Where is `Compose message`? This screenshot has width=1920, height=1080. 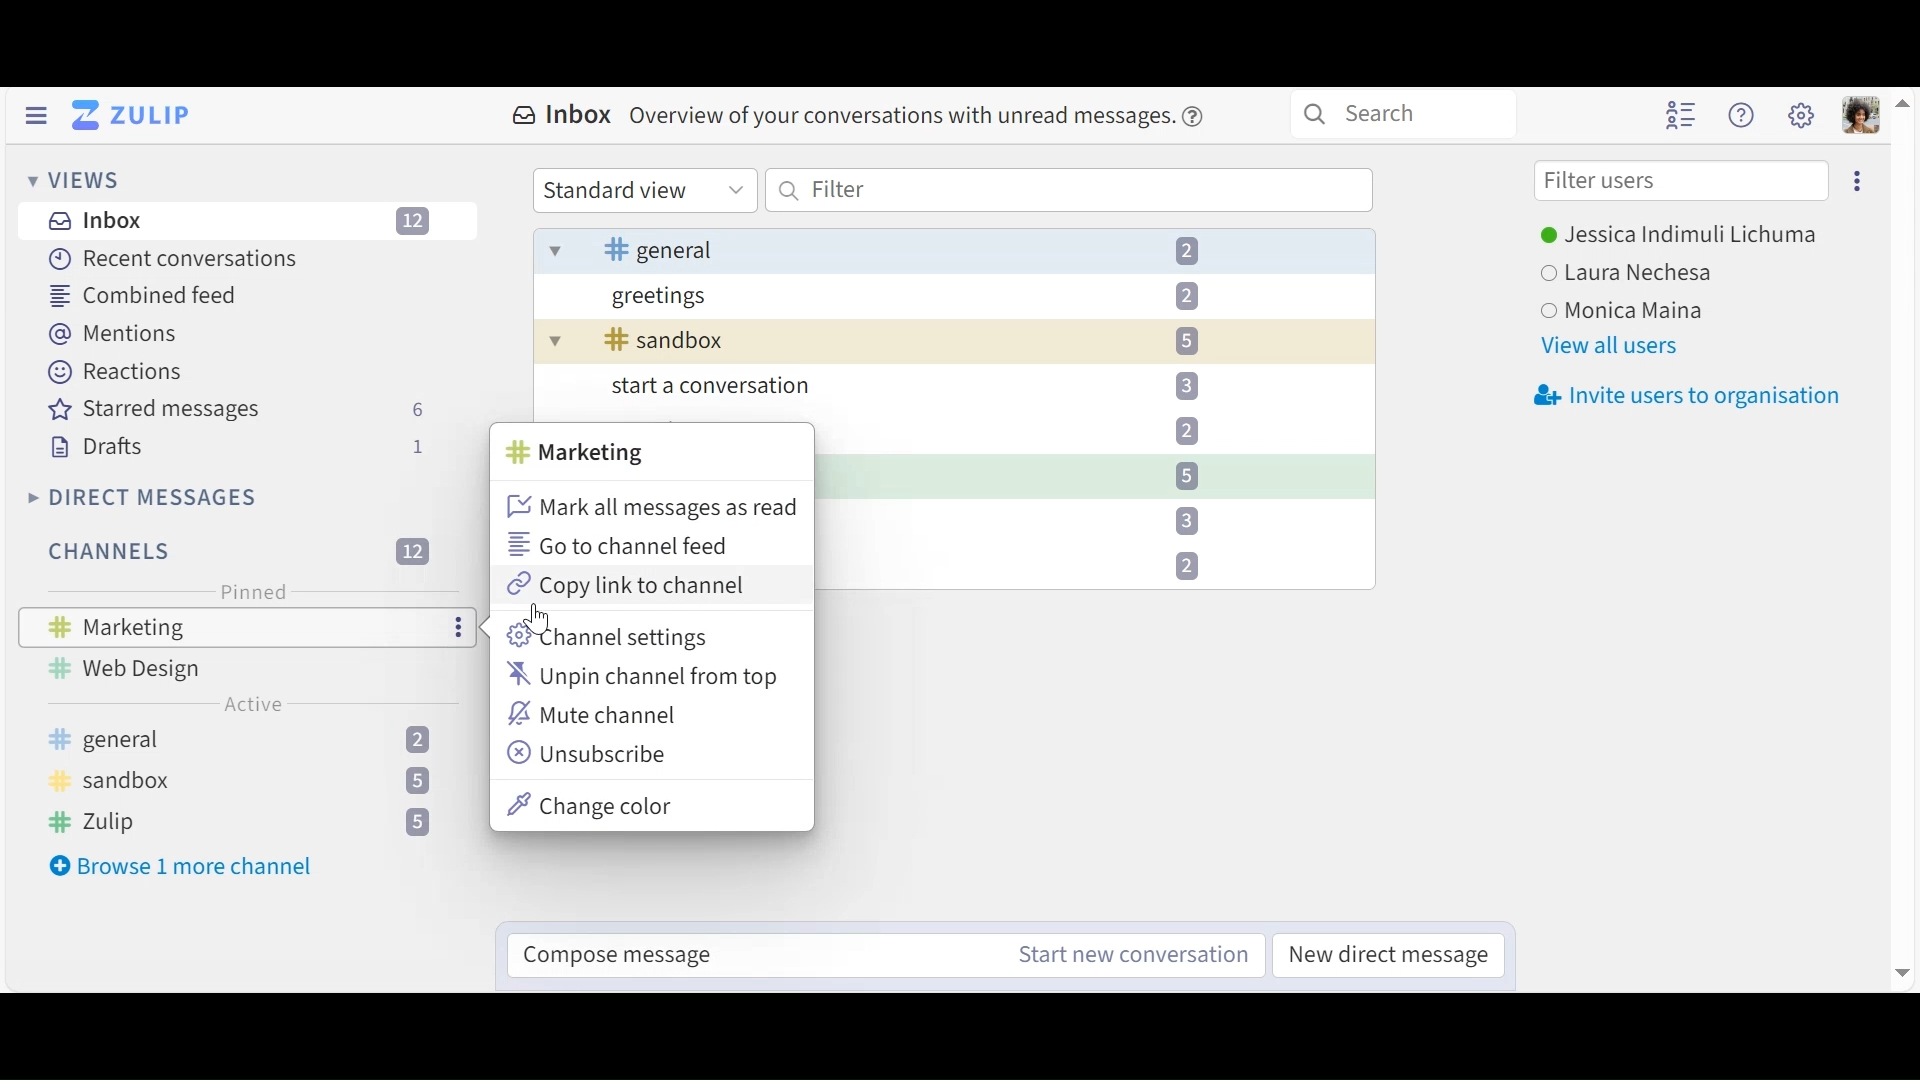 Compose message is located at coordinates (630, 959).